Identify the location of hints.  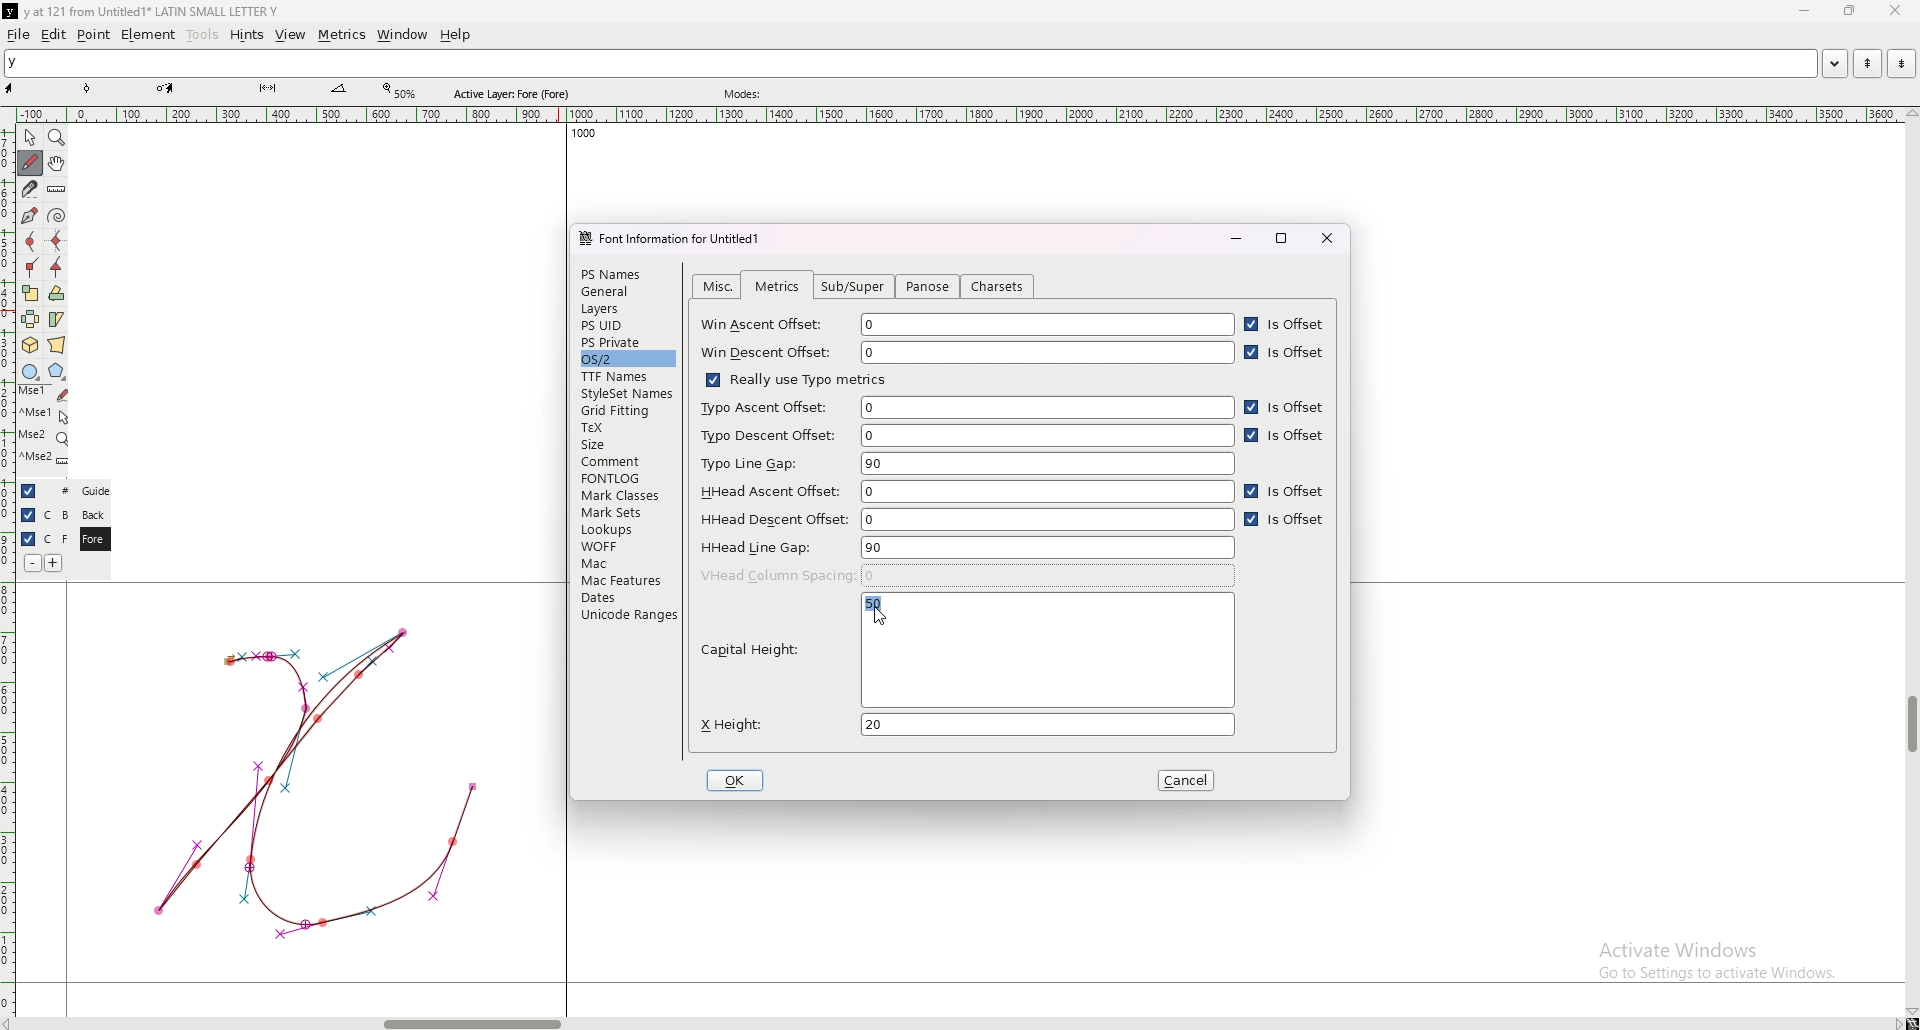
(245, 35).